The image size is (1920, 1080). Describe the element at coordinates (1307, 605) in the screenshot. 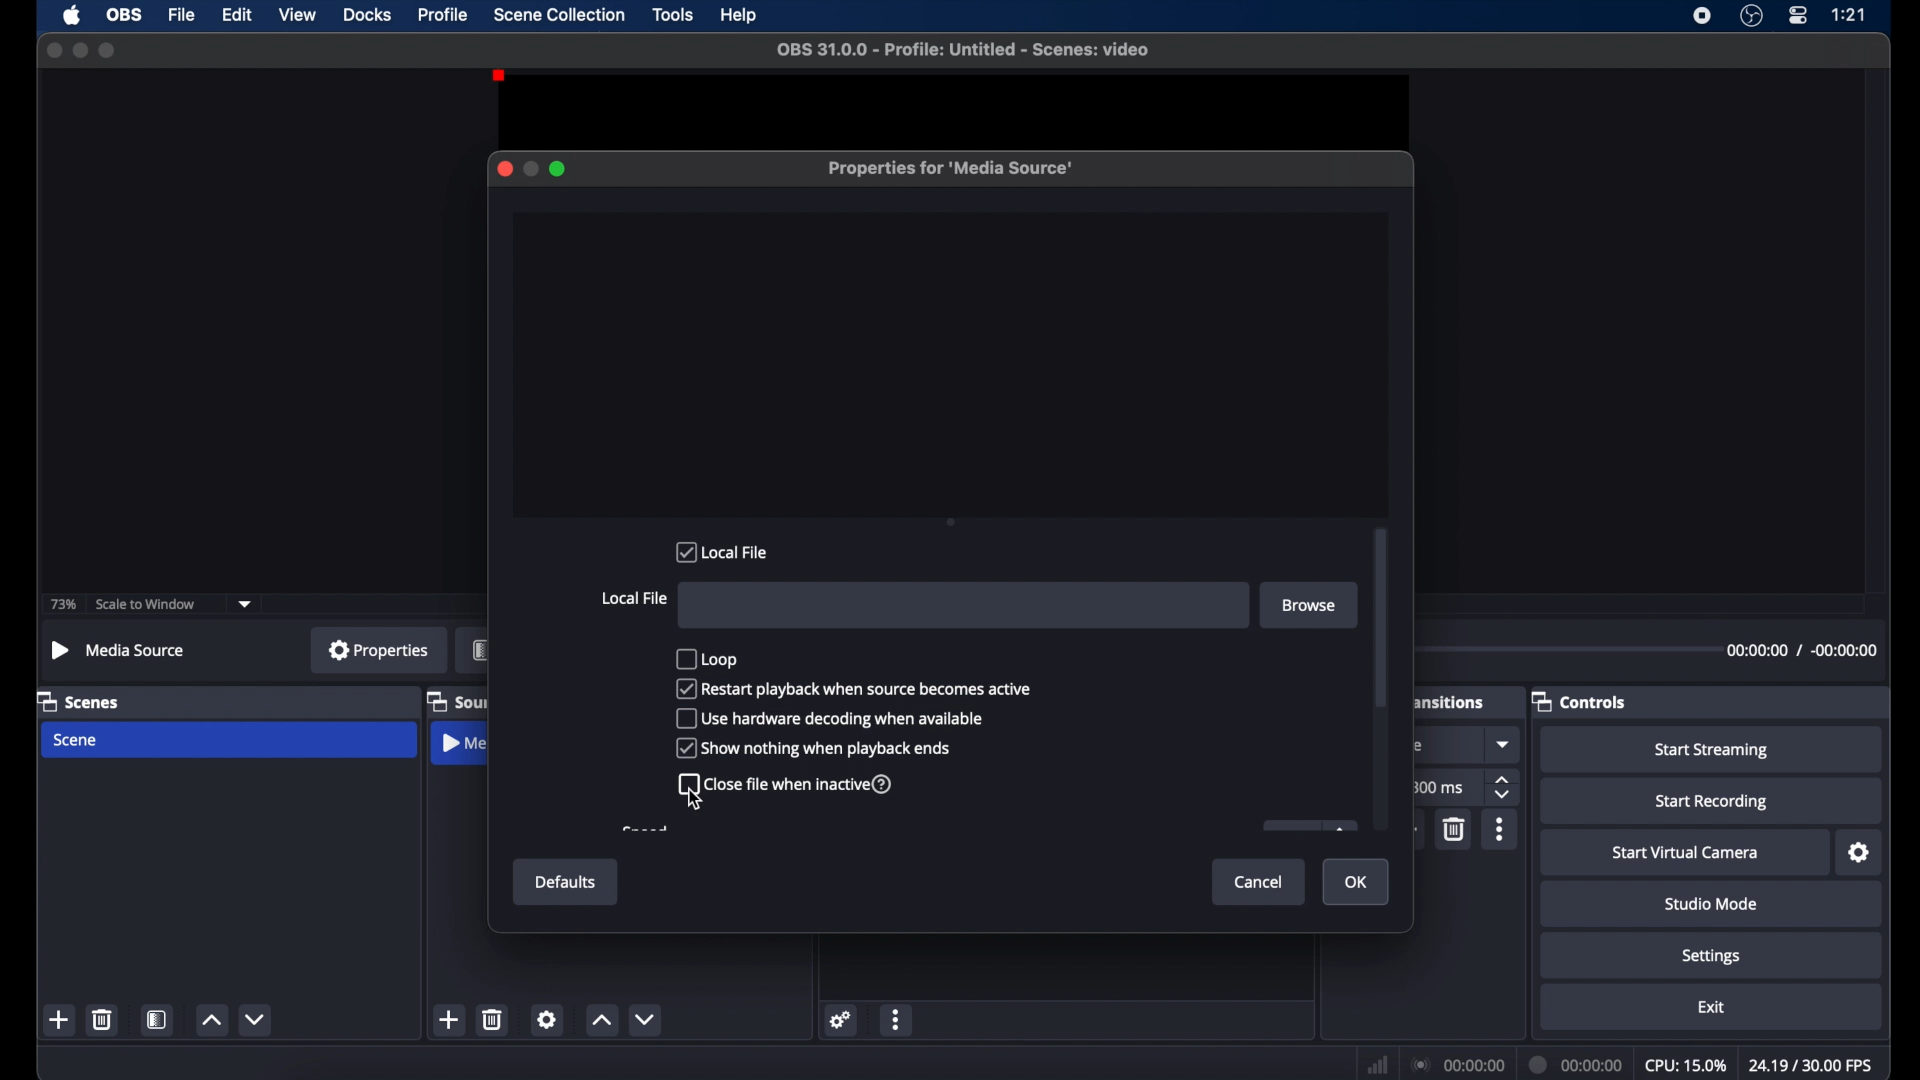

I see `browse` at that location.